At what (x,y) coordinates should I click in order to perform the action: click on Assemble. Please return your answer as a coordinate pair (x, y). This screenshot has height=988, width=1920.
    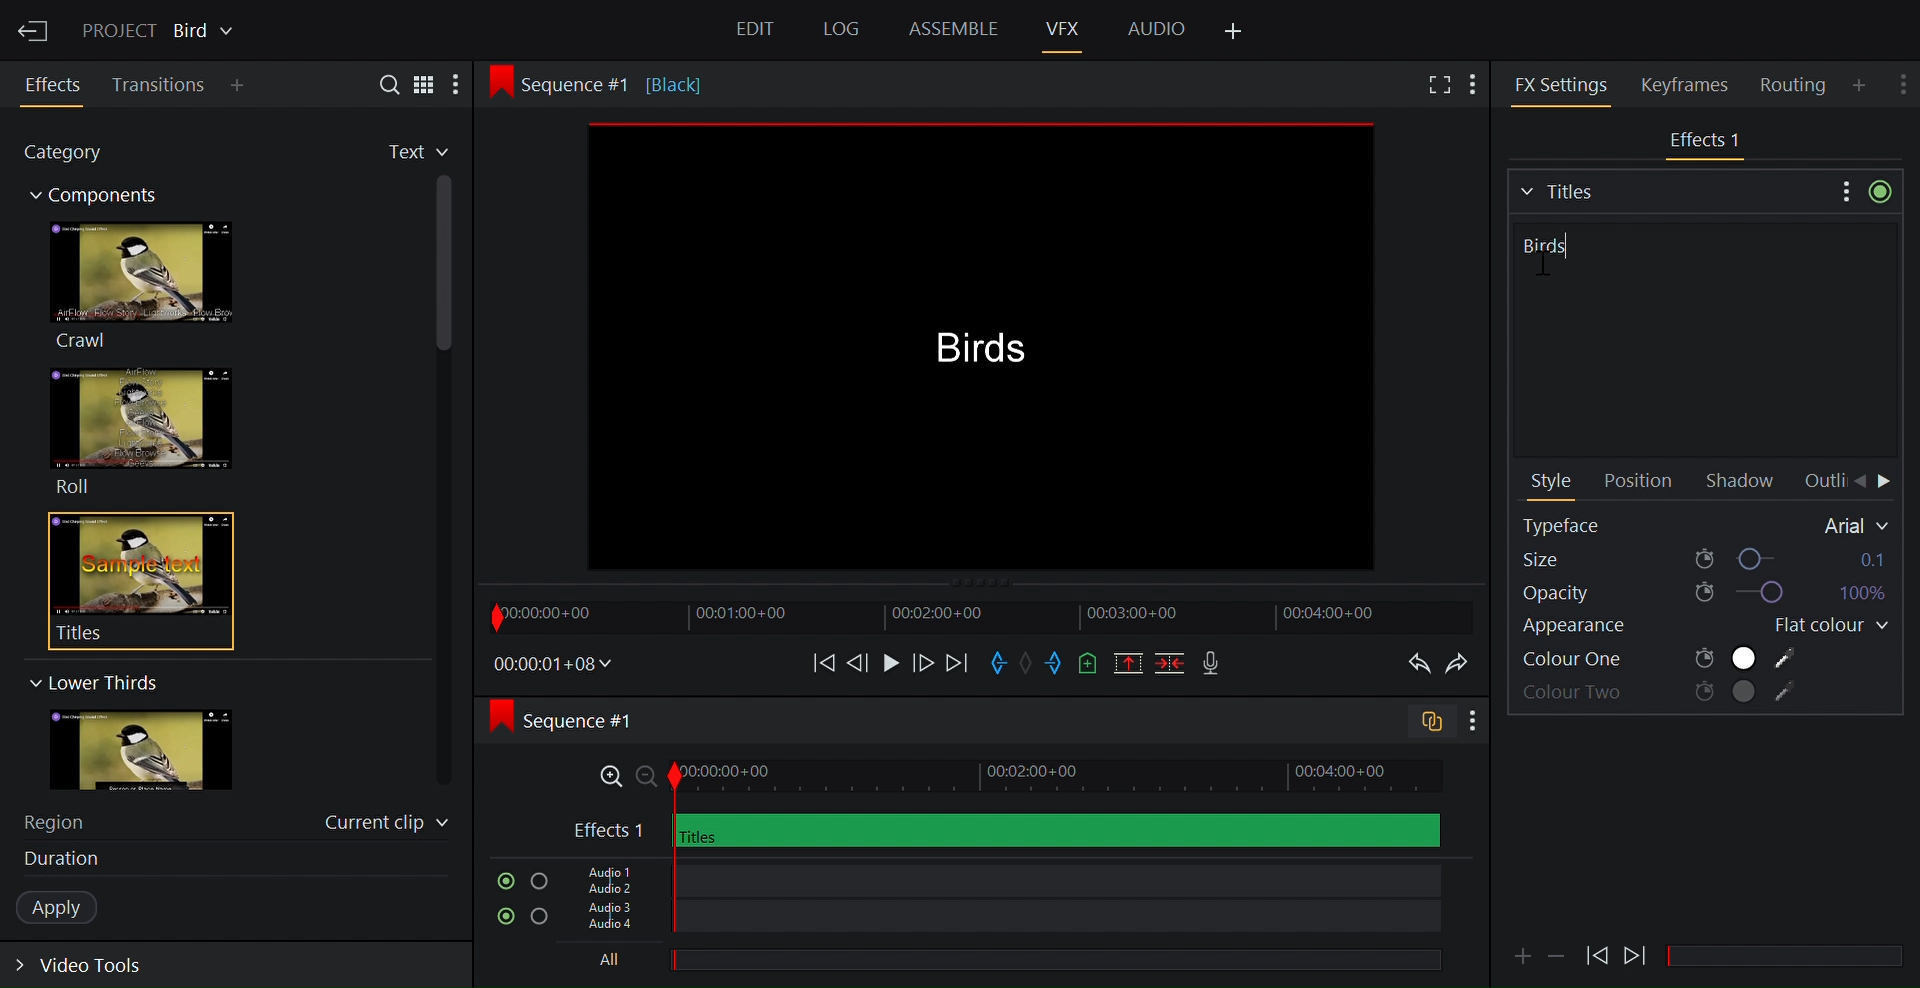
    Looking at the image, I should click on (953, 29).